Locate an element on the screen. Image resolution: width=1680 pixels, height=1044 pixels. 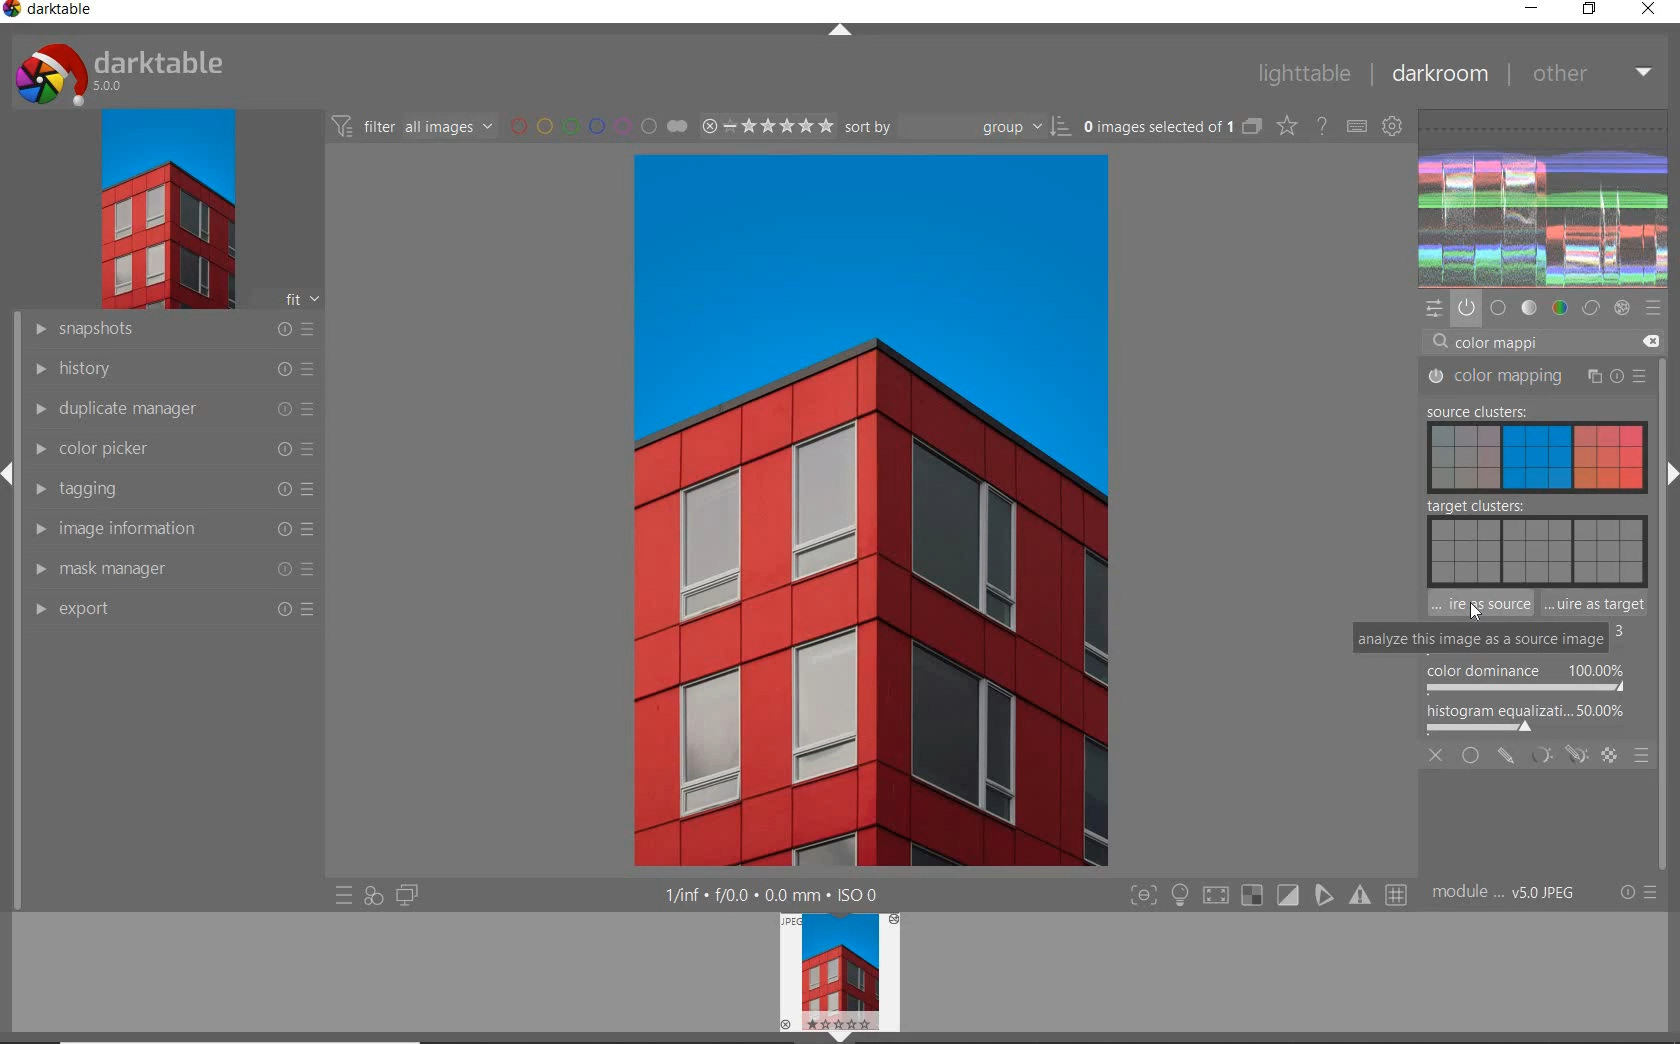
quick access for applying any of your style is located at coordinates (373, 896).